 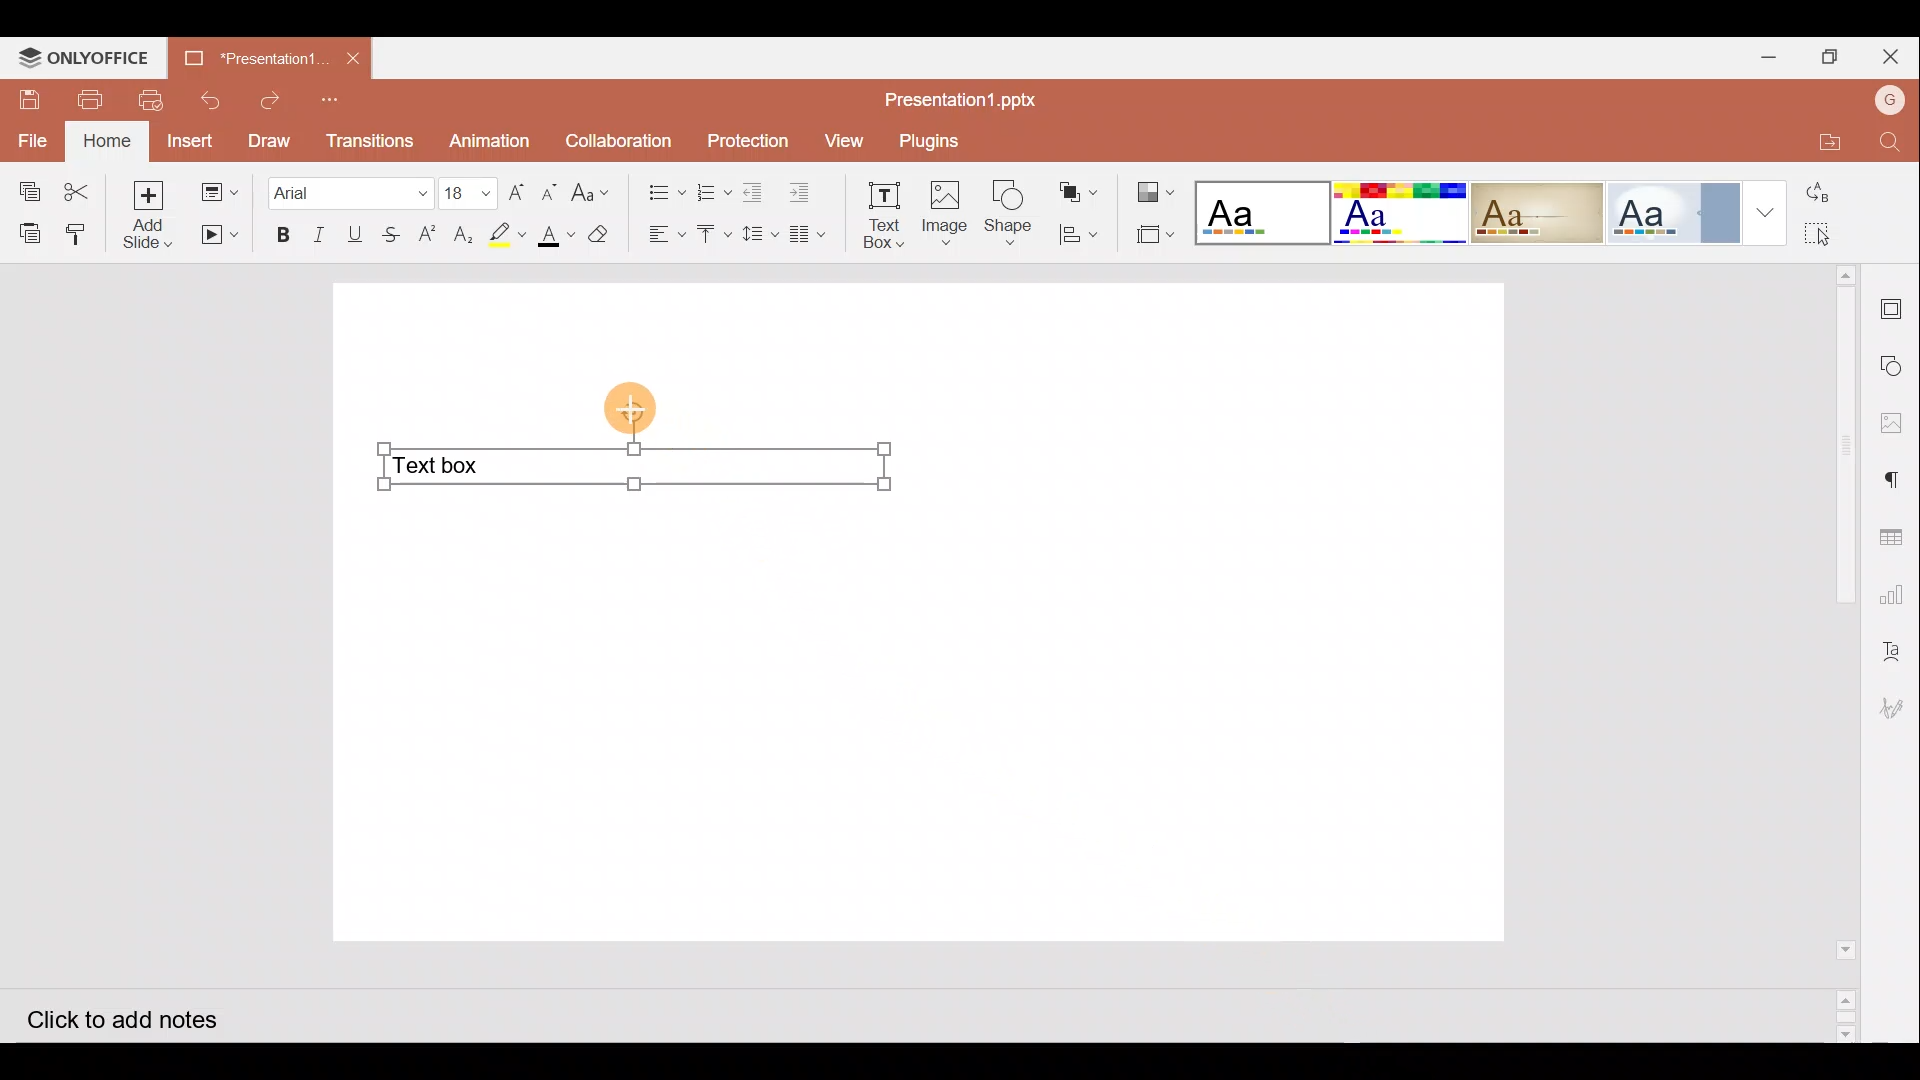 What do you see at coordinates (519, 190) in the screenshot?
I see `Increase font size` at bounding box center [519, 190].